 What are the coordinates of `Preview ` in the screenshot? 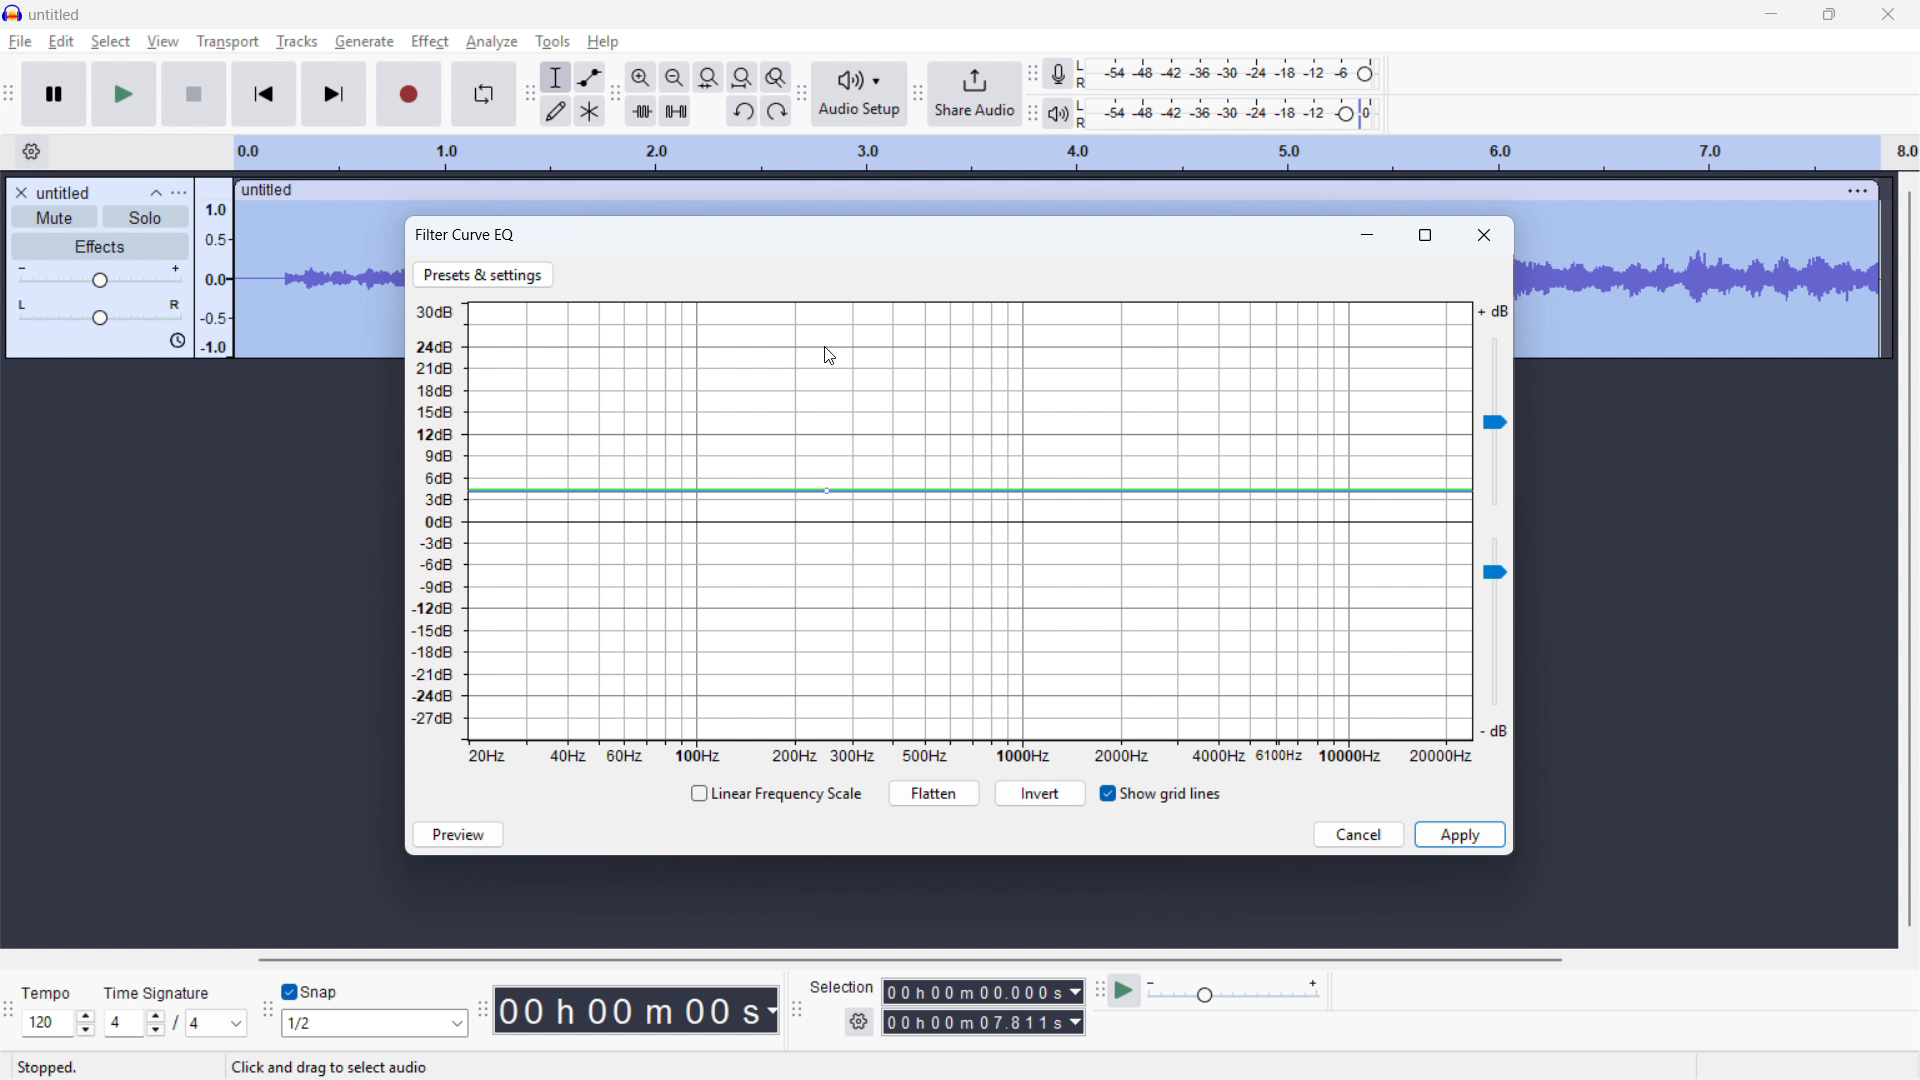 It's located at (456, 834).